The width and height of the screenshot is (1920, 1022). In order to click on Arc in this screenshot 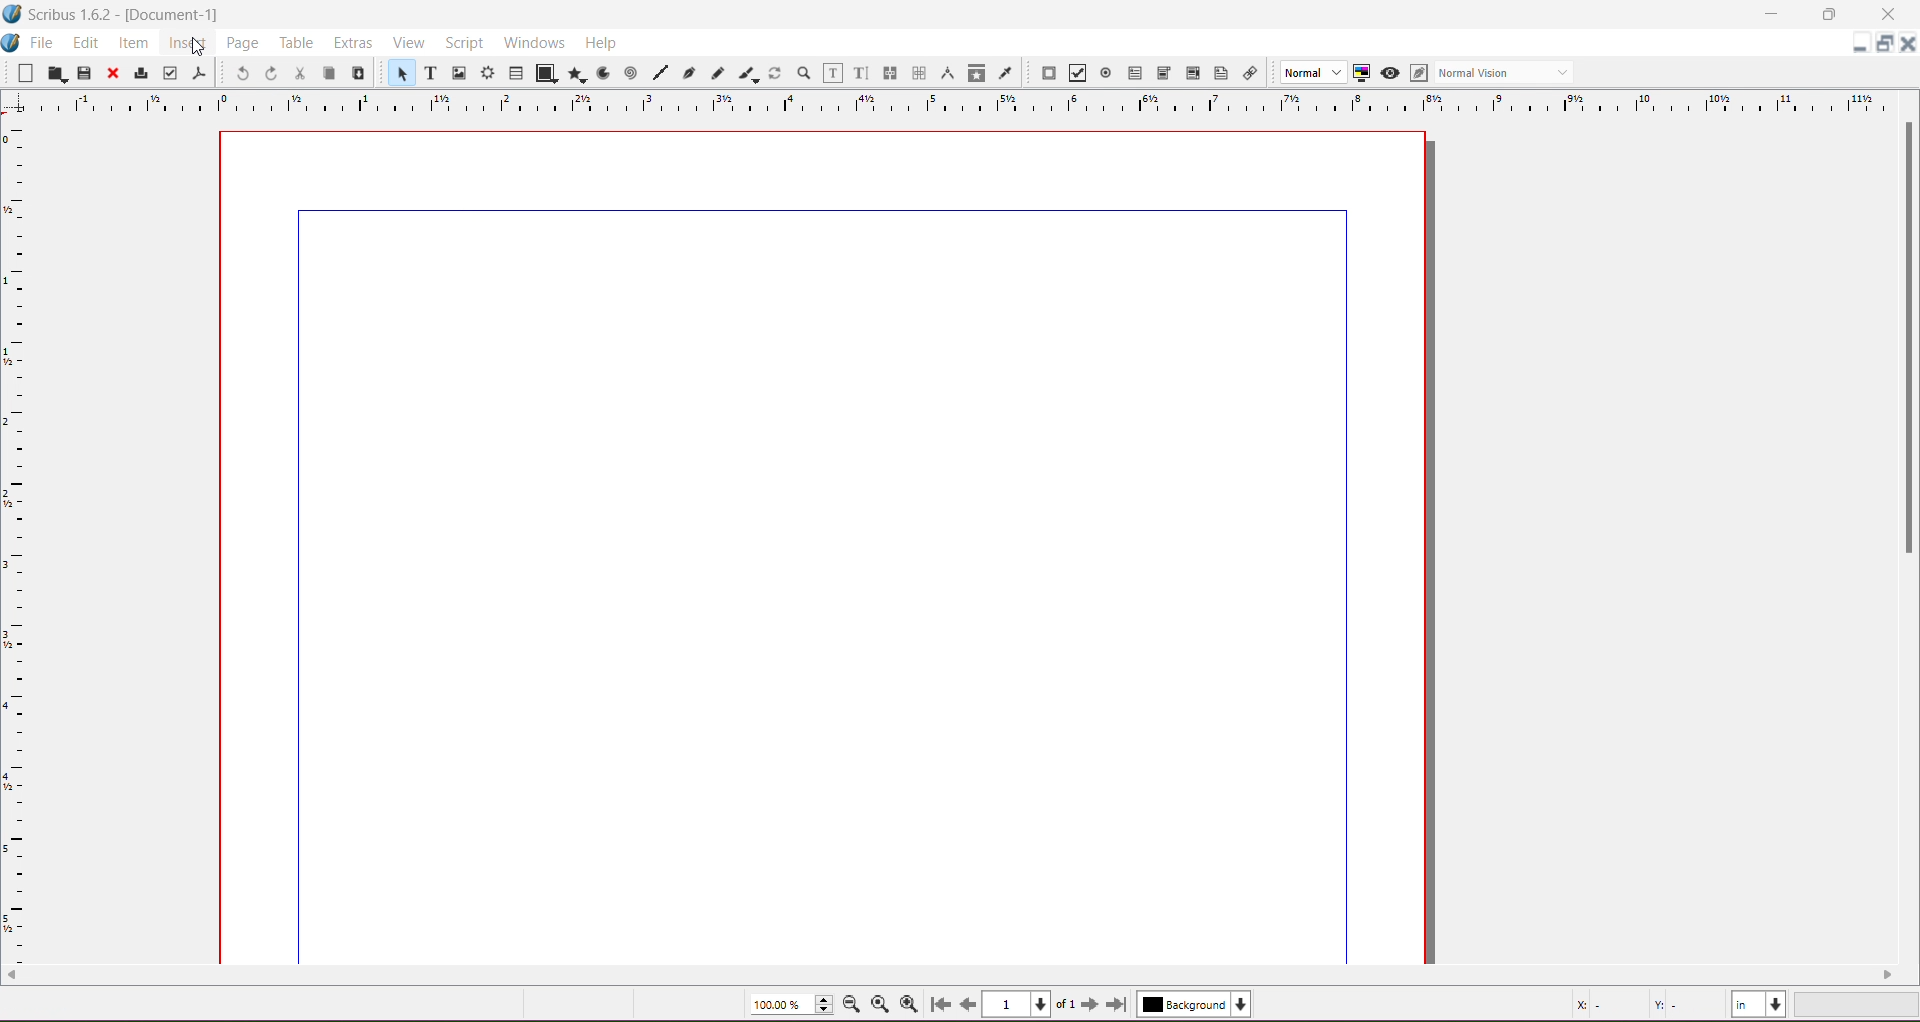, I will do `click(601, 73)`.